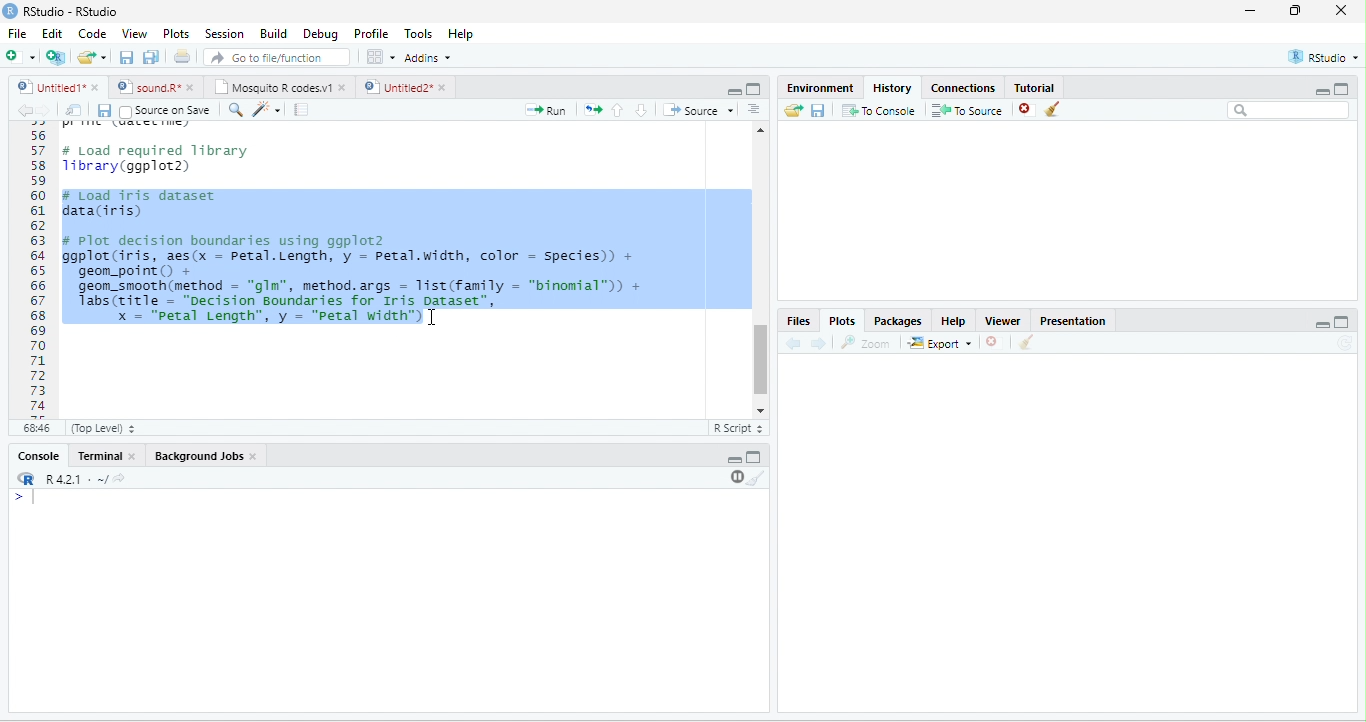  What do you see at coordinates (92, 33) in the screenshot?
I see `Code` at bounding box center [92, 33].